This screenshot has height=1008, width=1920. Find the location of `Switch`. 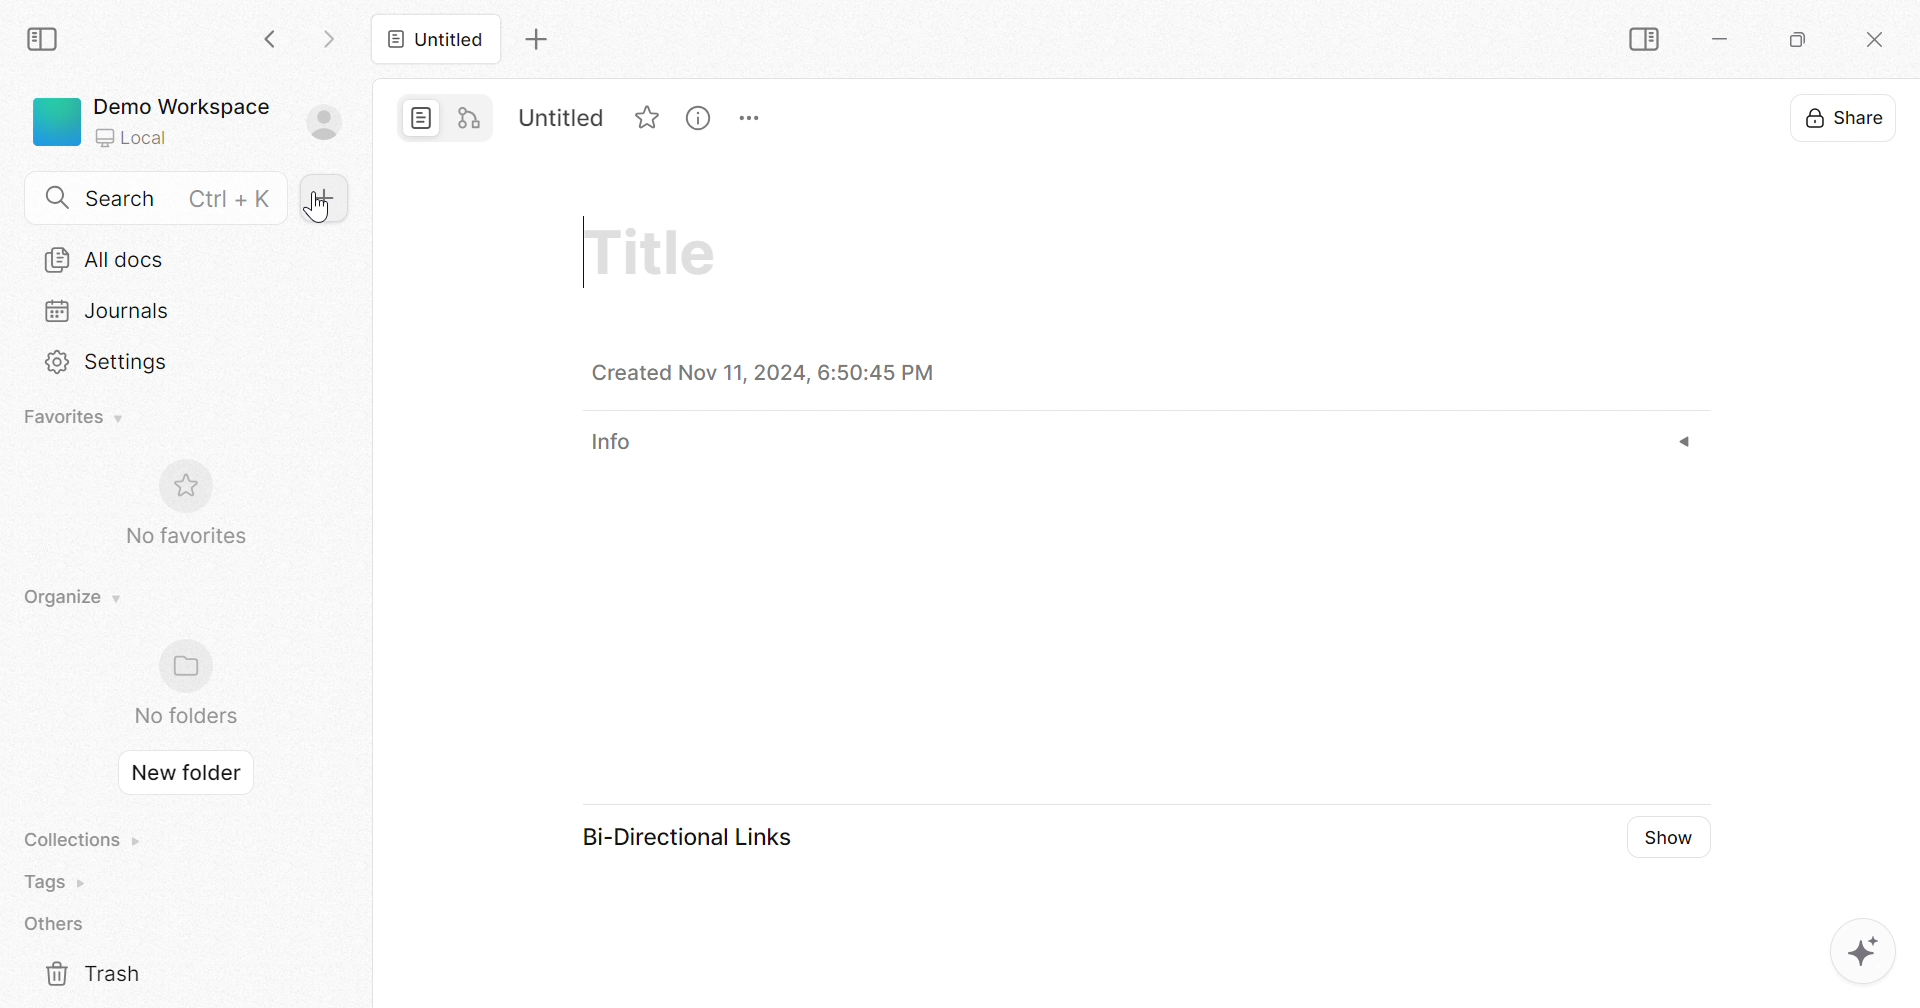

Switch is located at coordinates (444, 118).